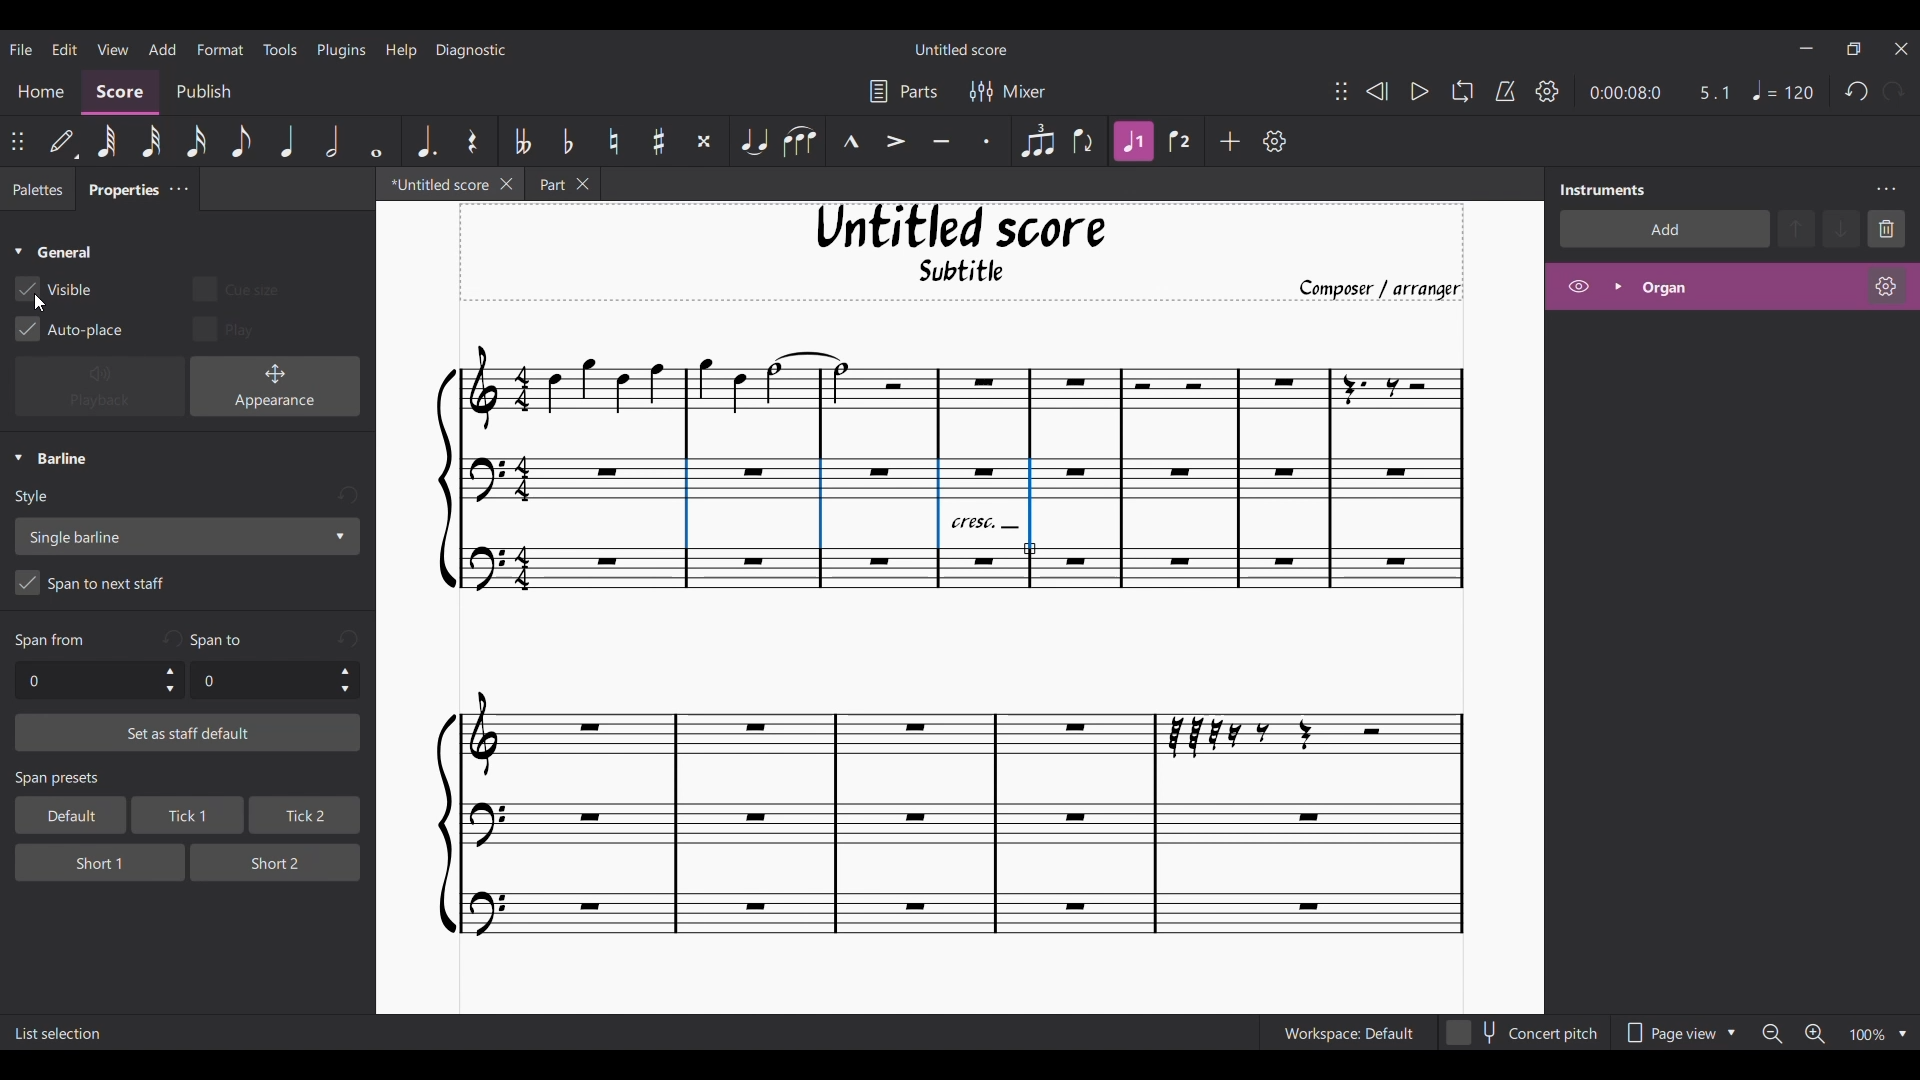 Image resolution: width=1920 pixels, height=1080 pixels. I want to click on Show interface in a smaller tab, so click(1853, 49).